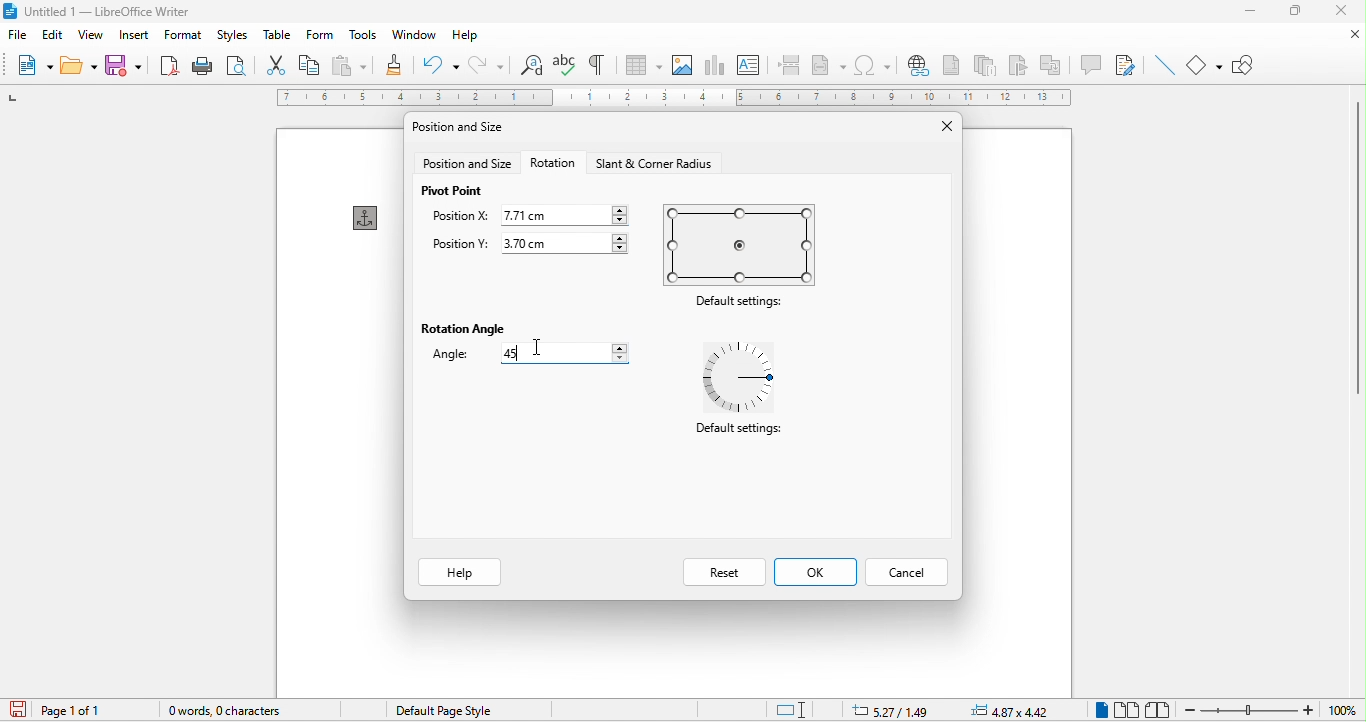  Describe the element at coordinates (362, 216) in the screenshot. I see `anchor` at that location.